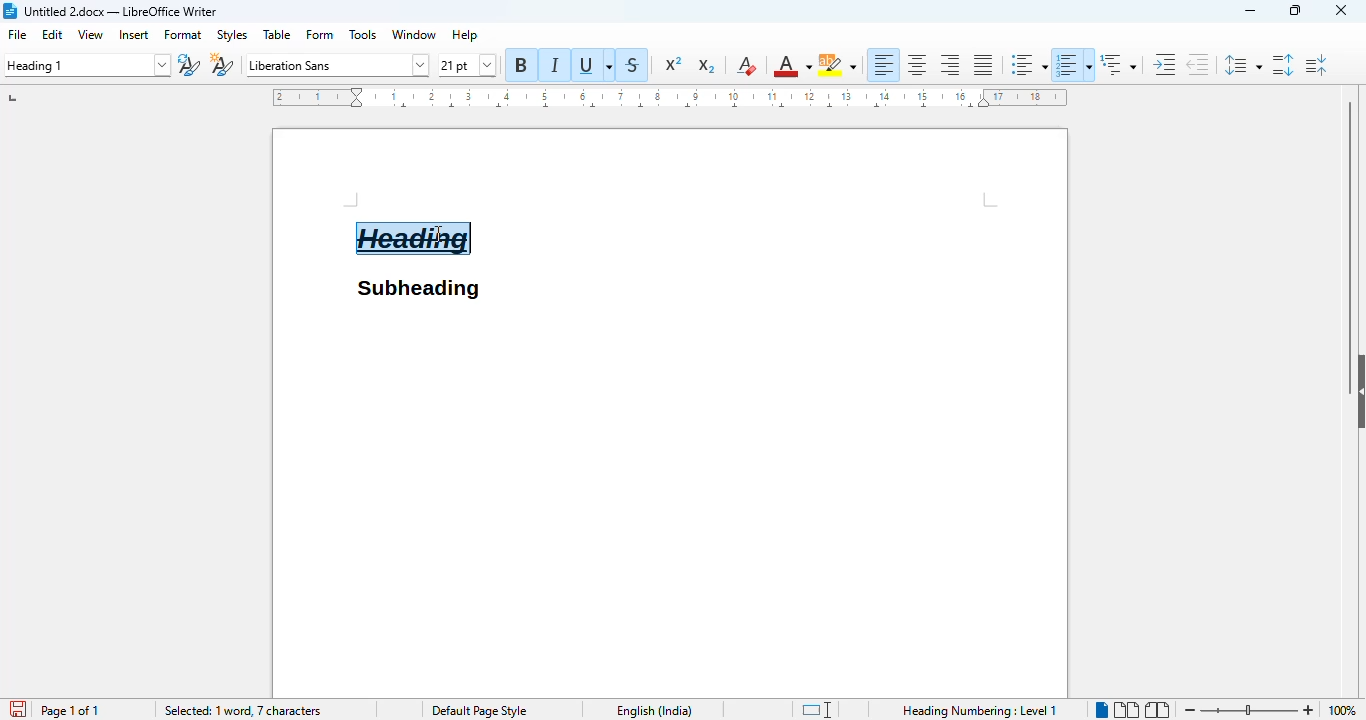 The width and height of the screenshot is (1366, 720). I want to click on zoom, so click(1250, 707).